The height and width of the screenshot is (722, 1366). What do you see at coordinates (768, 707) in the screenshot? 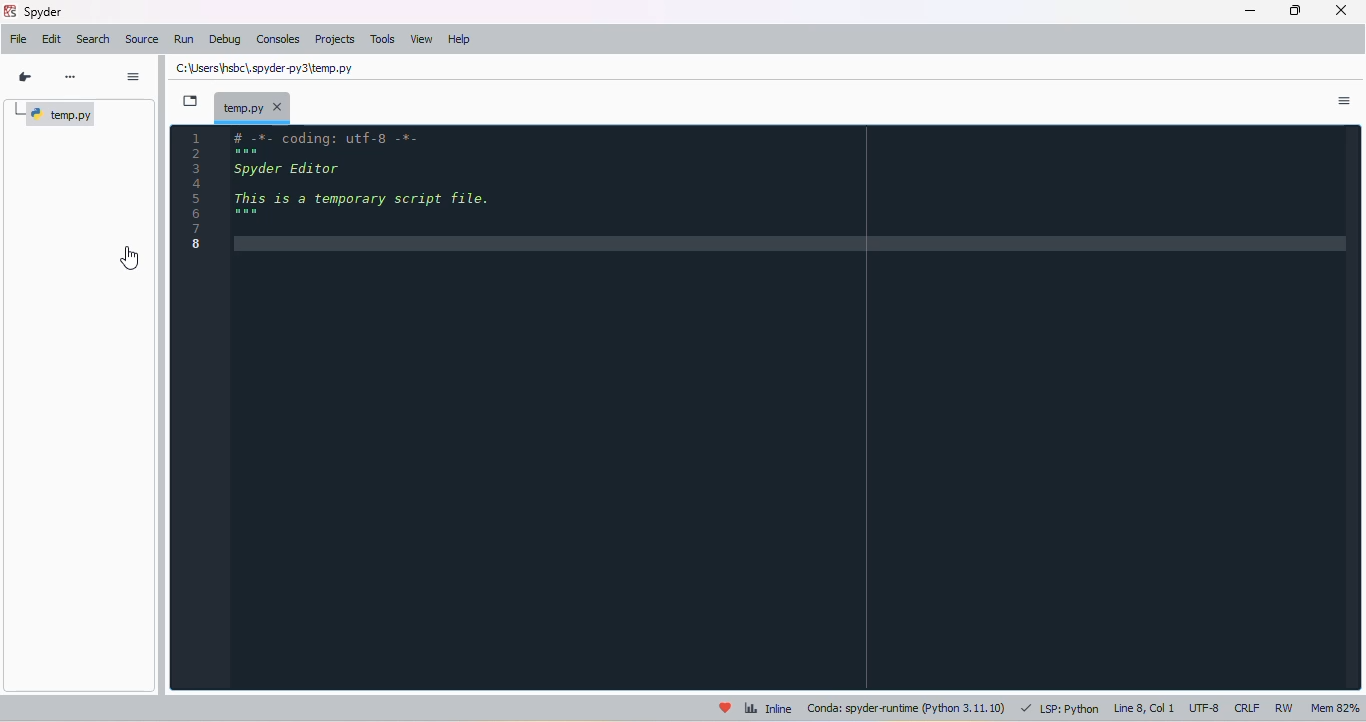
I see `inline` at bounding box center [768, 707].